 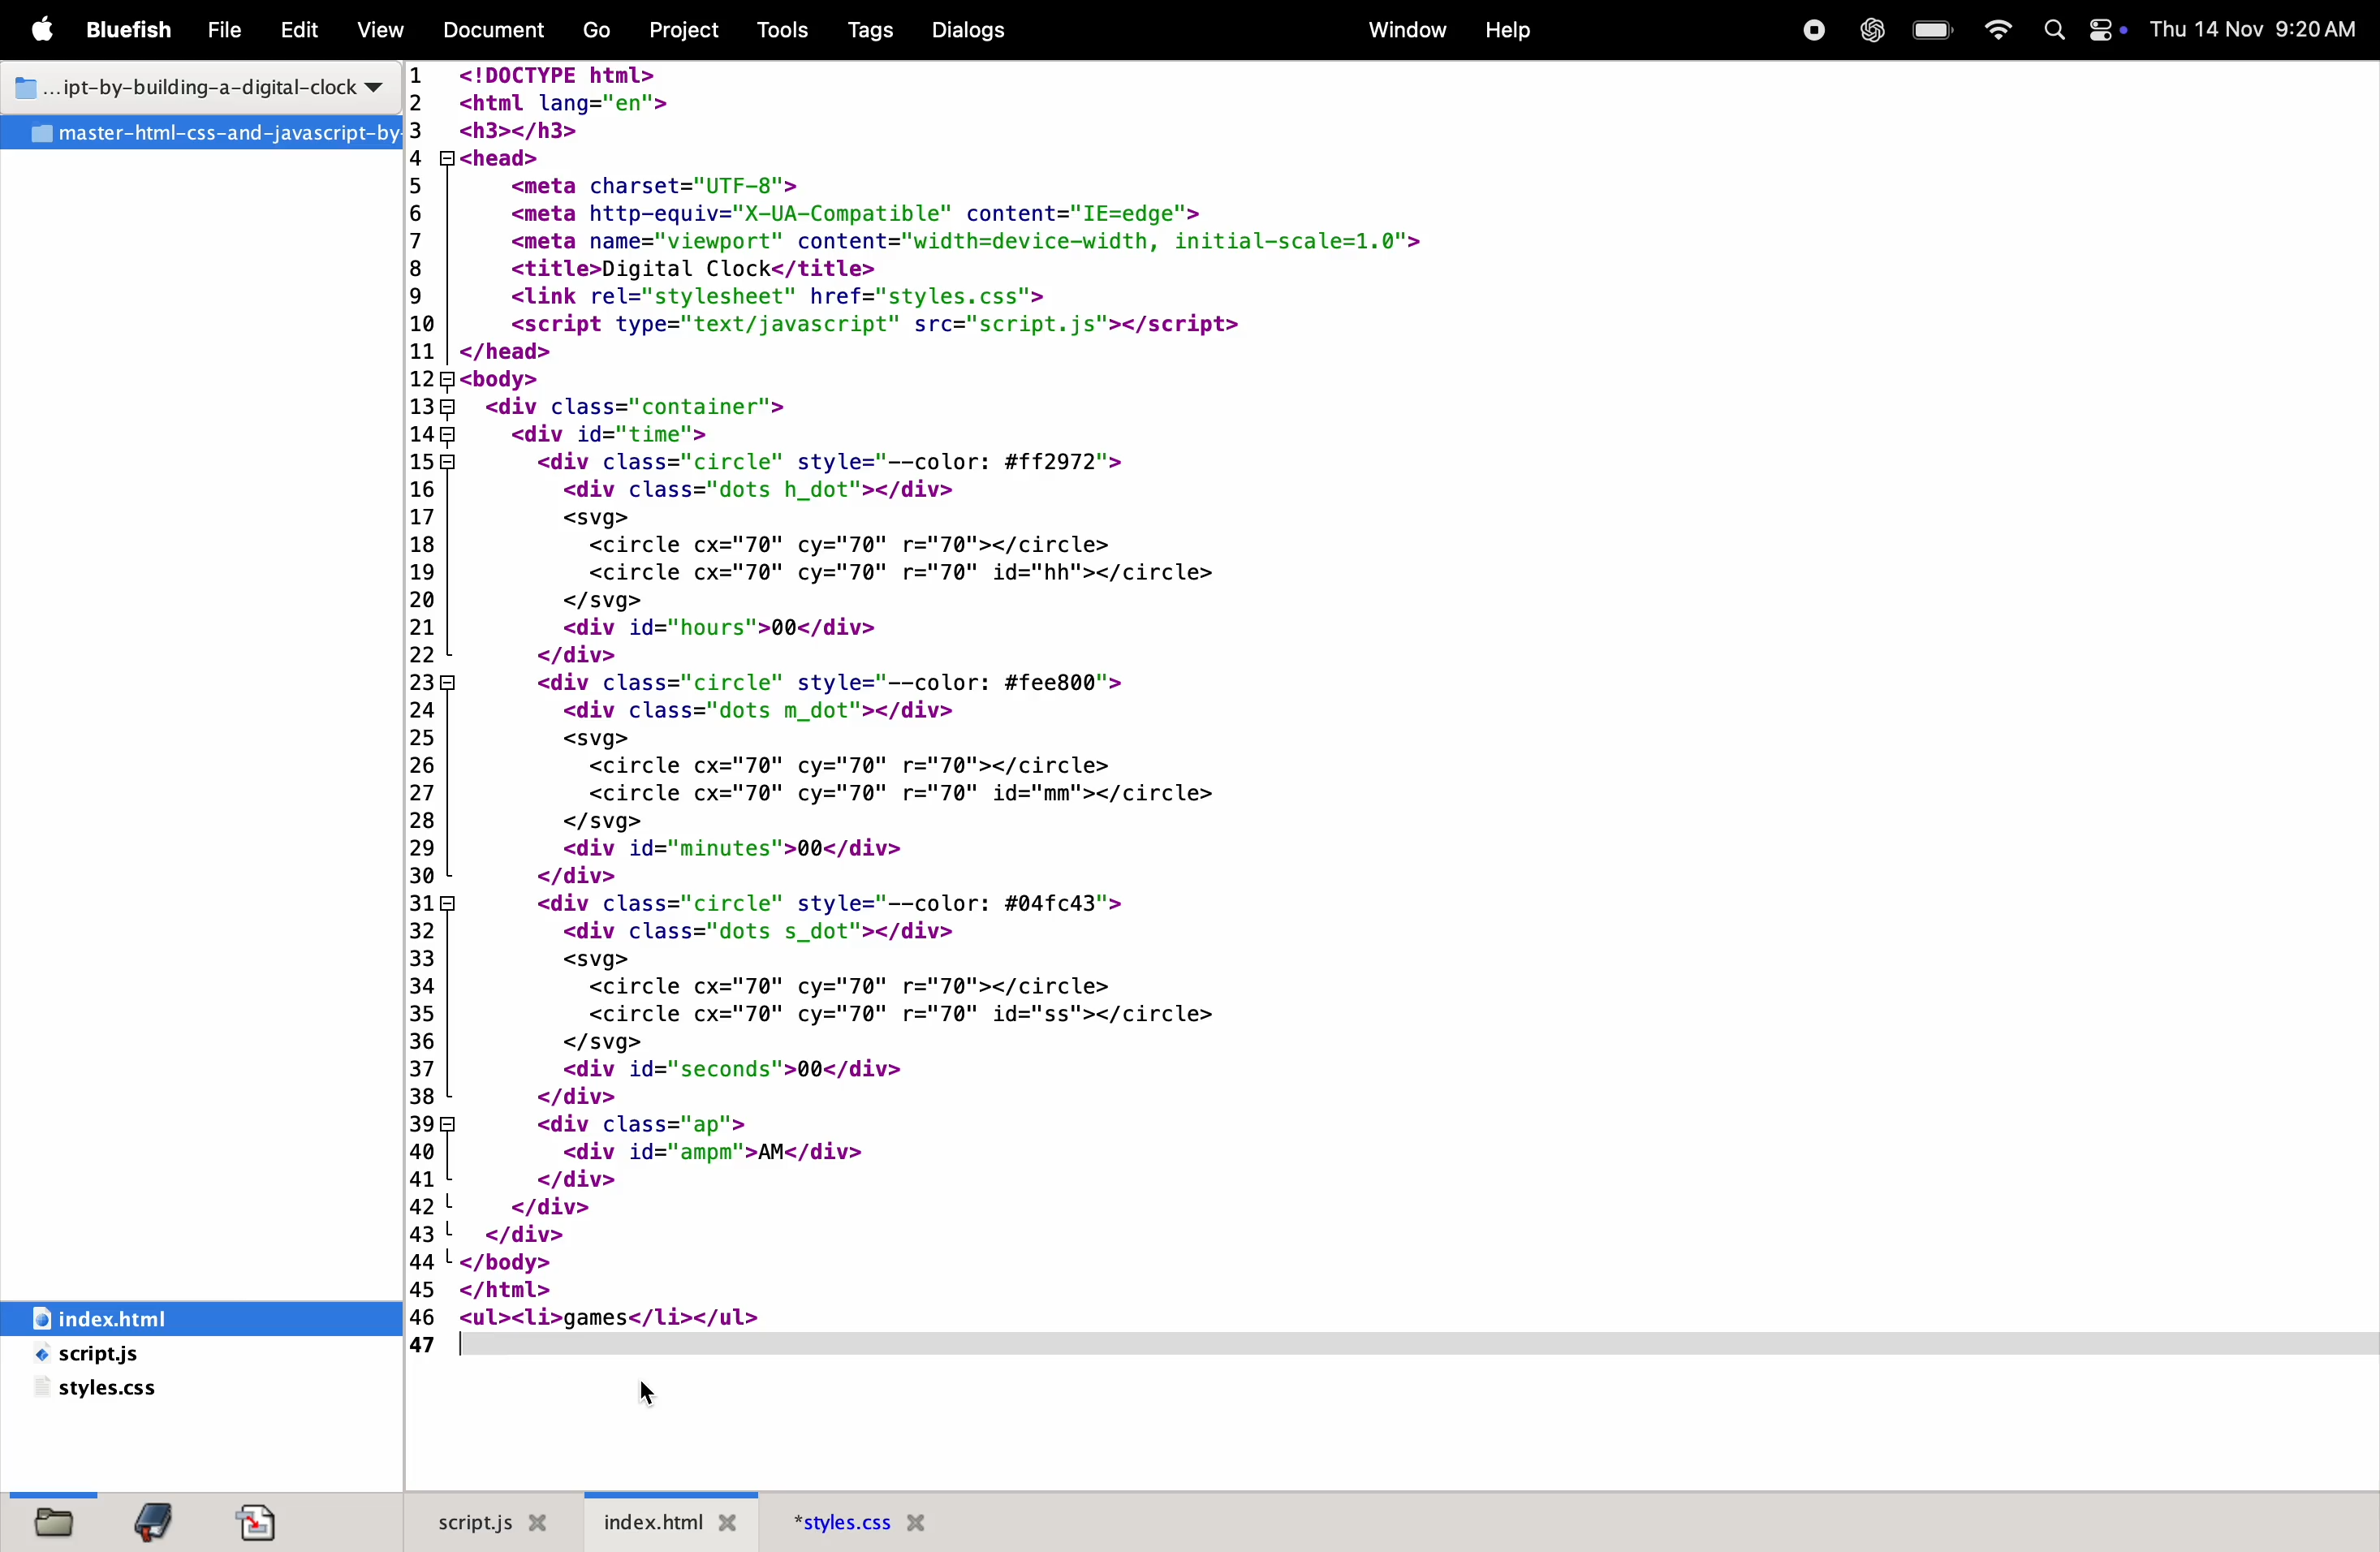 I want to click on help, so click(x=1507, y=30).